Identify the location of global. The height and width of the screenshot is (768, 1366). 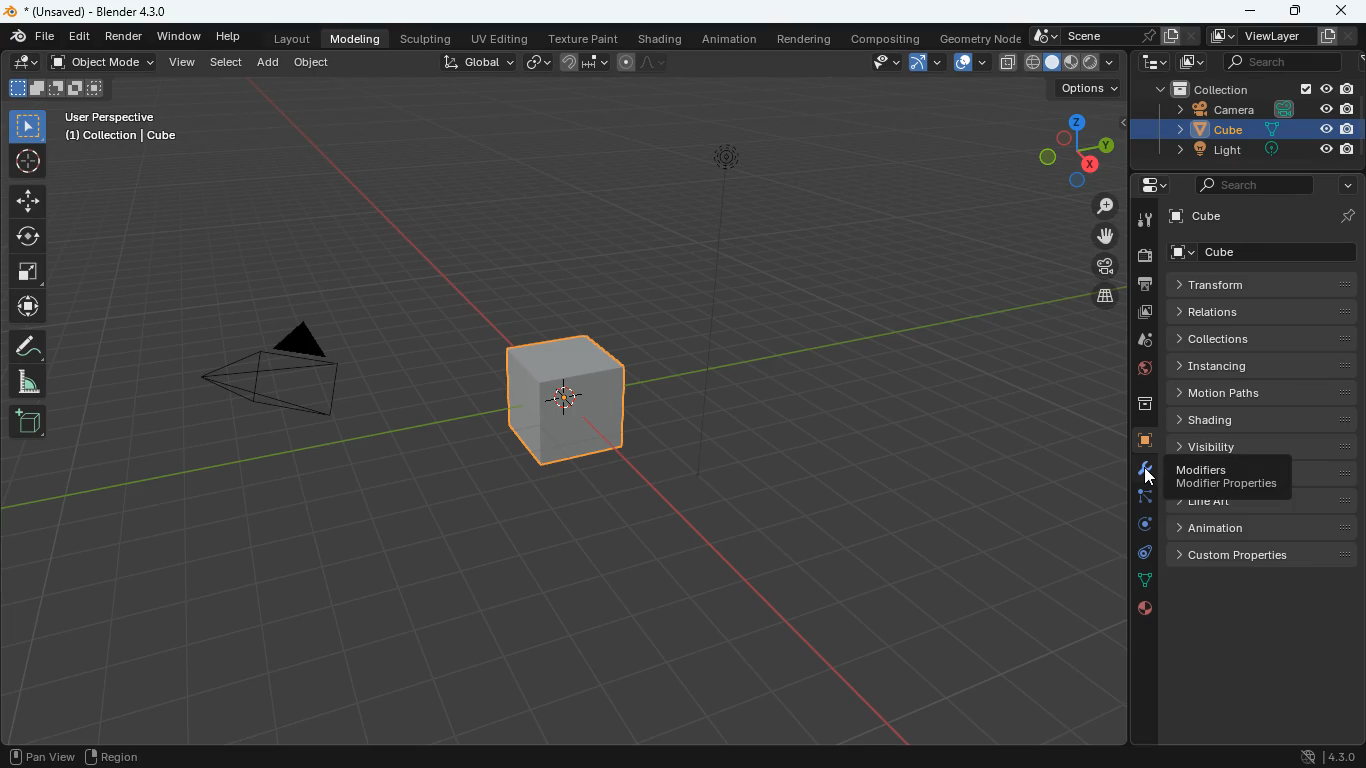
(477, 64).